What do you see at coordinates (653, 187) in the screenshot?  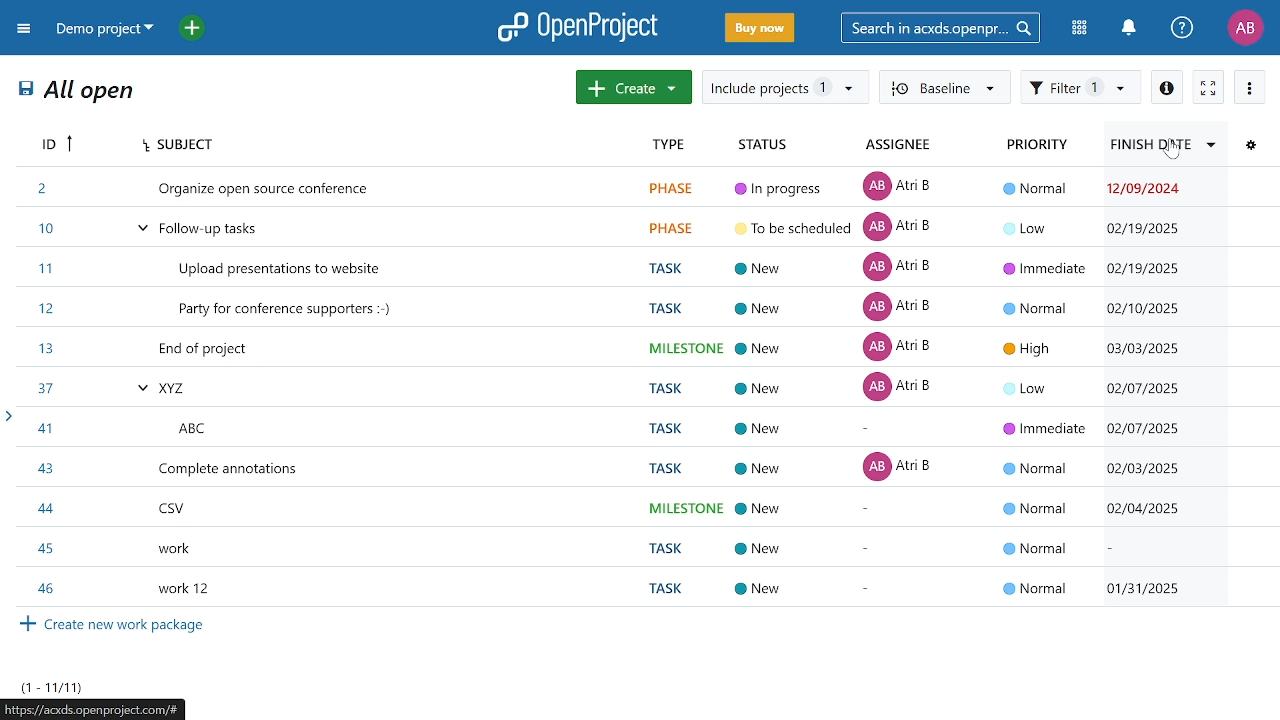 I see `task titled "Organize open source conference "` at bounding box center [653, 187].